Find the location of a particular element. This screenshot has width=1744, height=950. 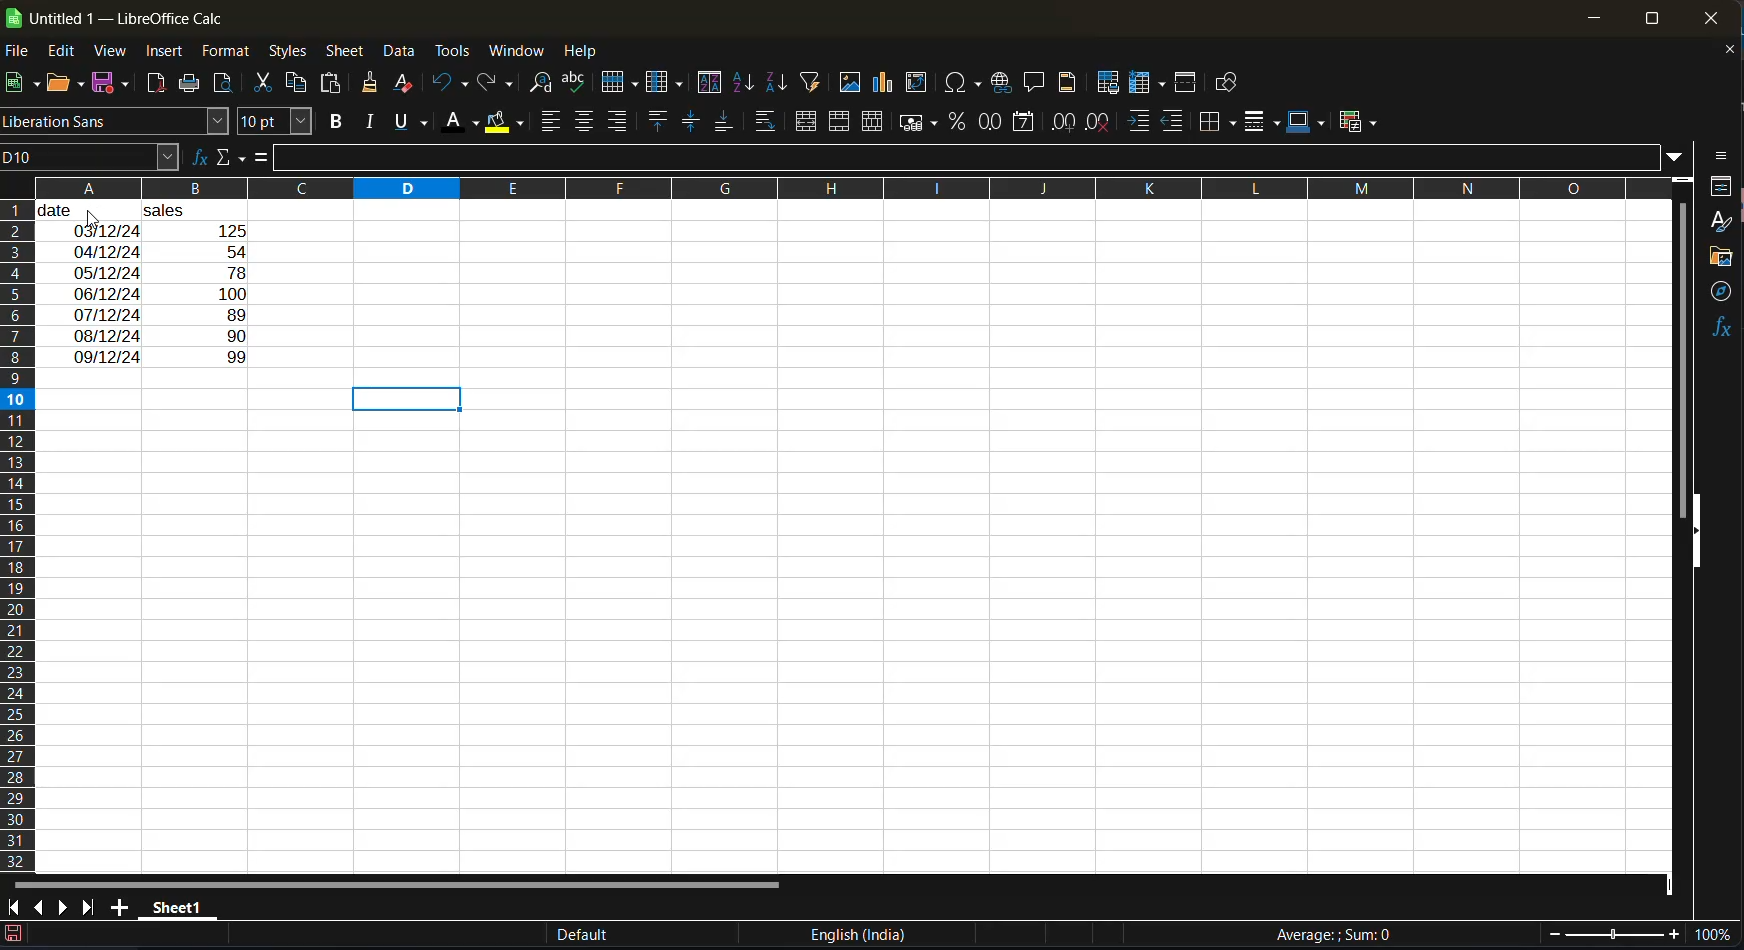

headers and footers is located at coordinates (1071, 83).